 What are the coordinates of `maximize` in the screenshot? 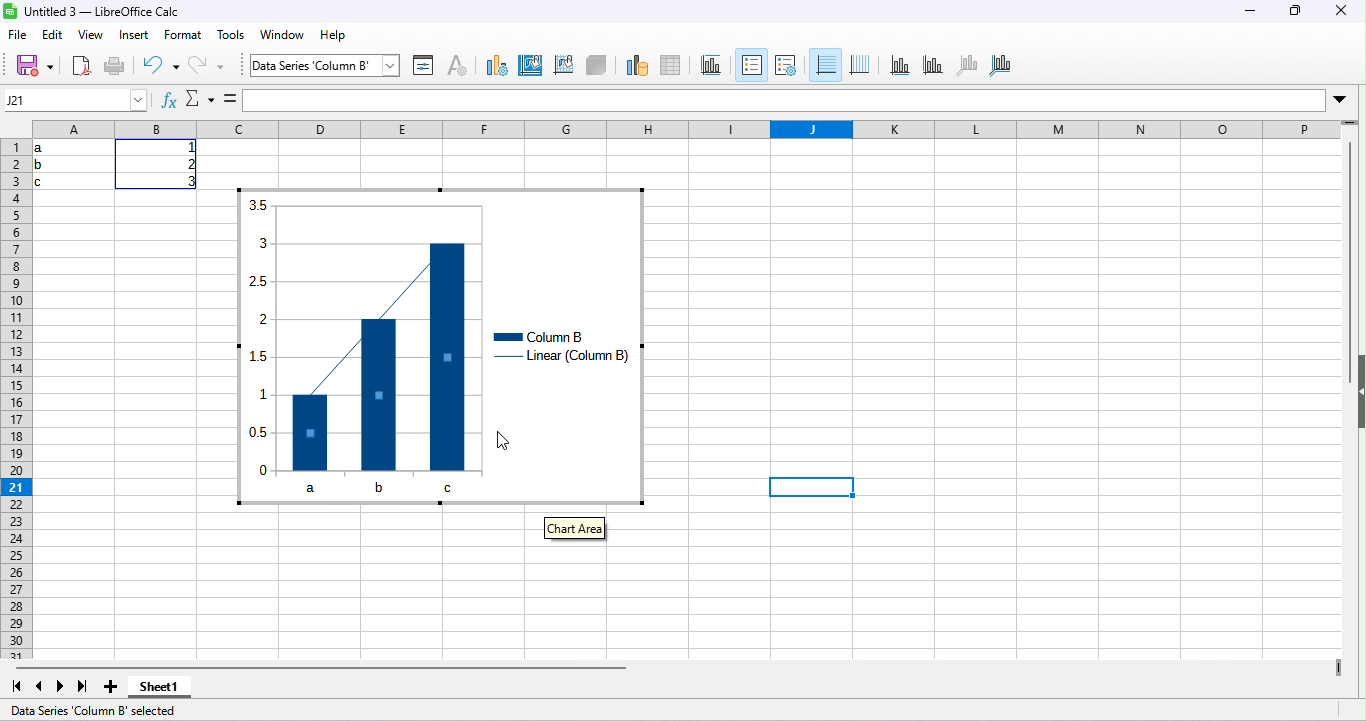 It's located at (1294, 13).